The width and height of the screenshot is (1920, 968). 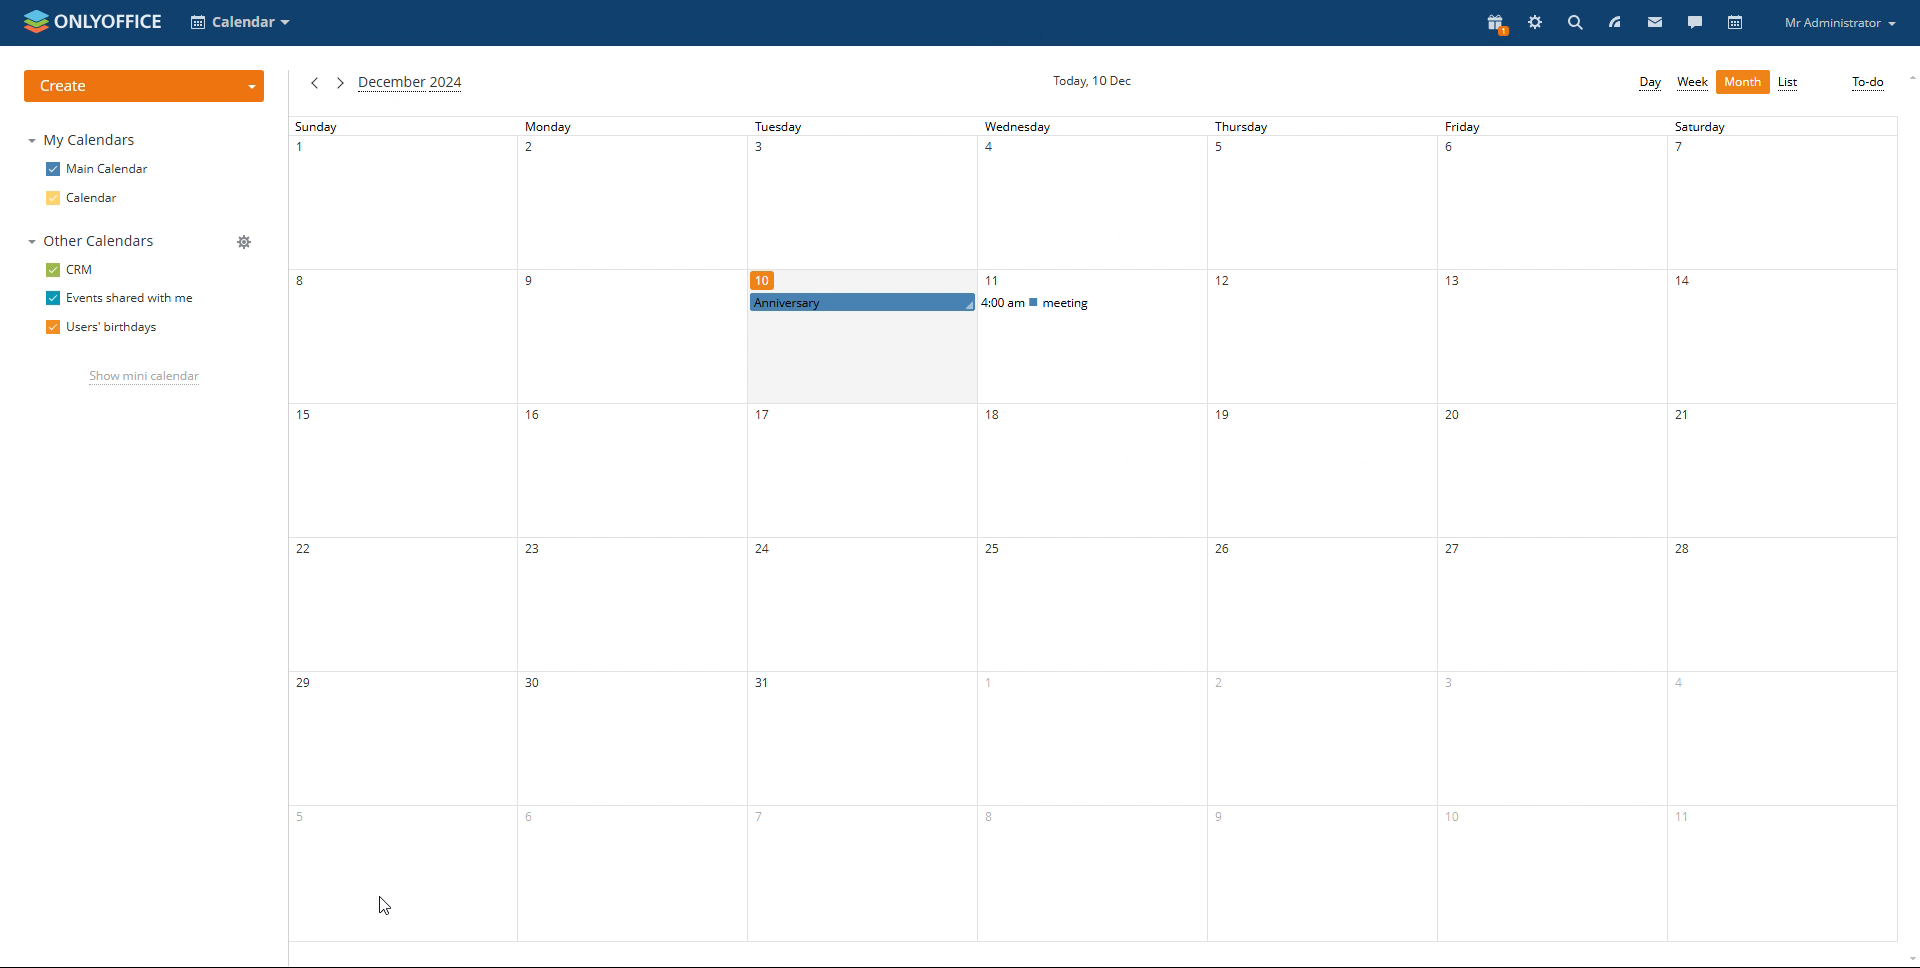 What do you see at coordinates (1092, 82) in the screenshot?
I see `current date` at bounding box center [1092, 82].